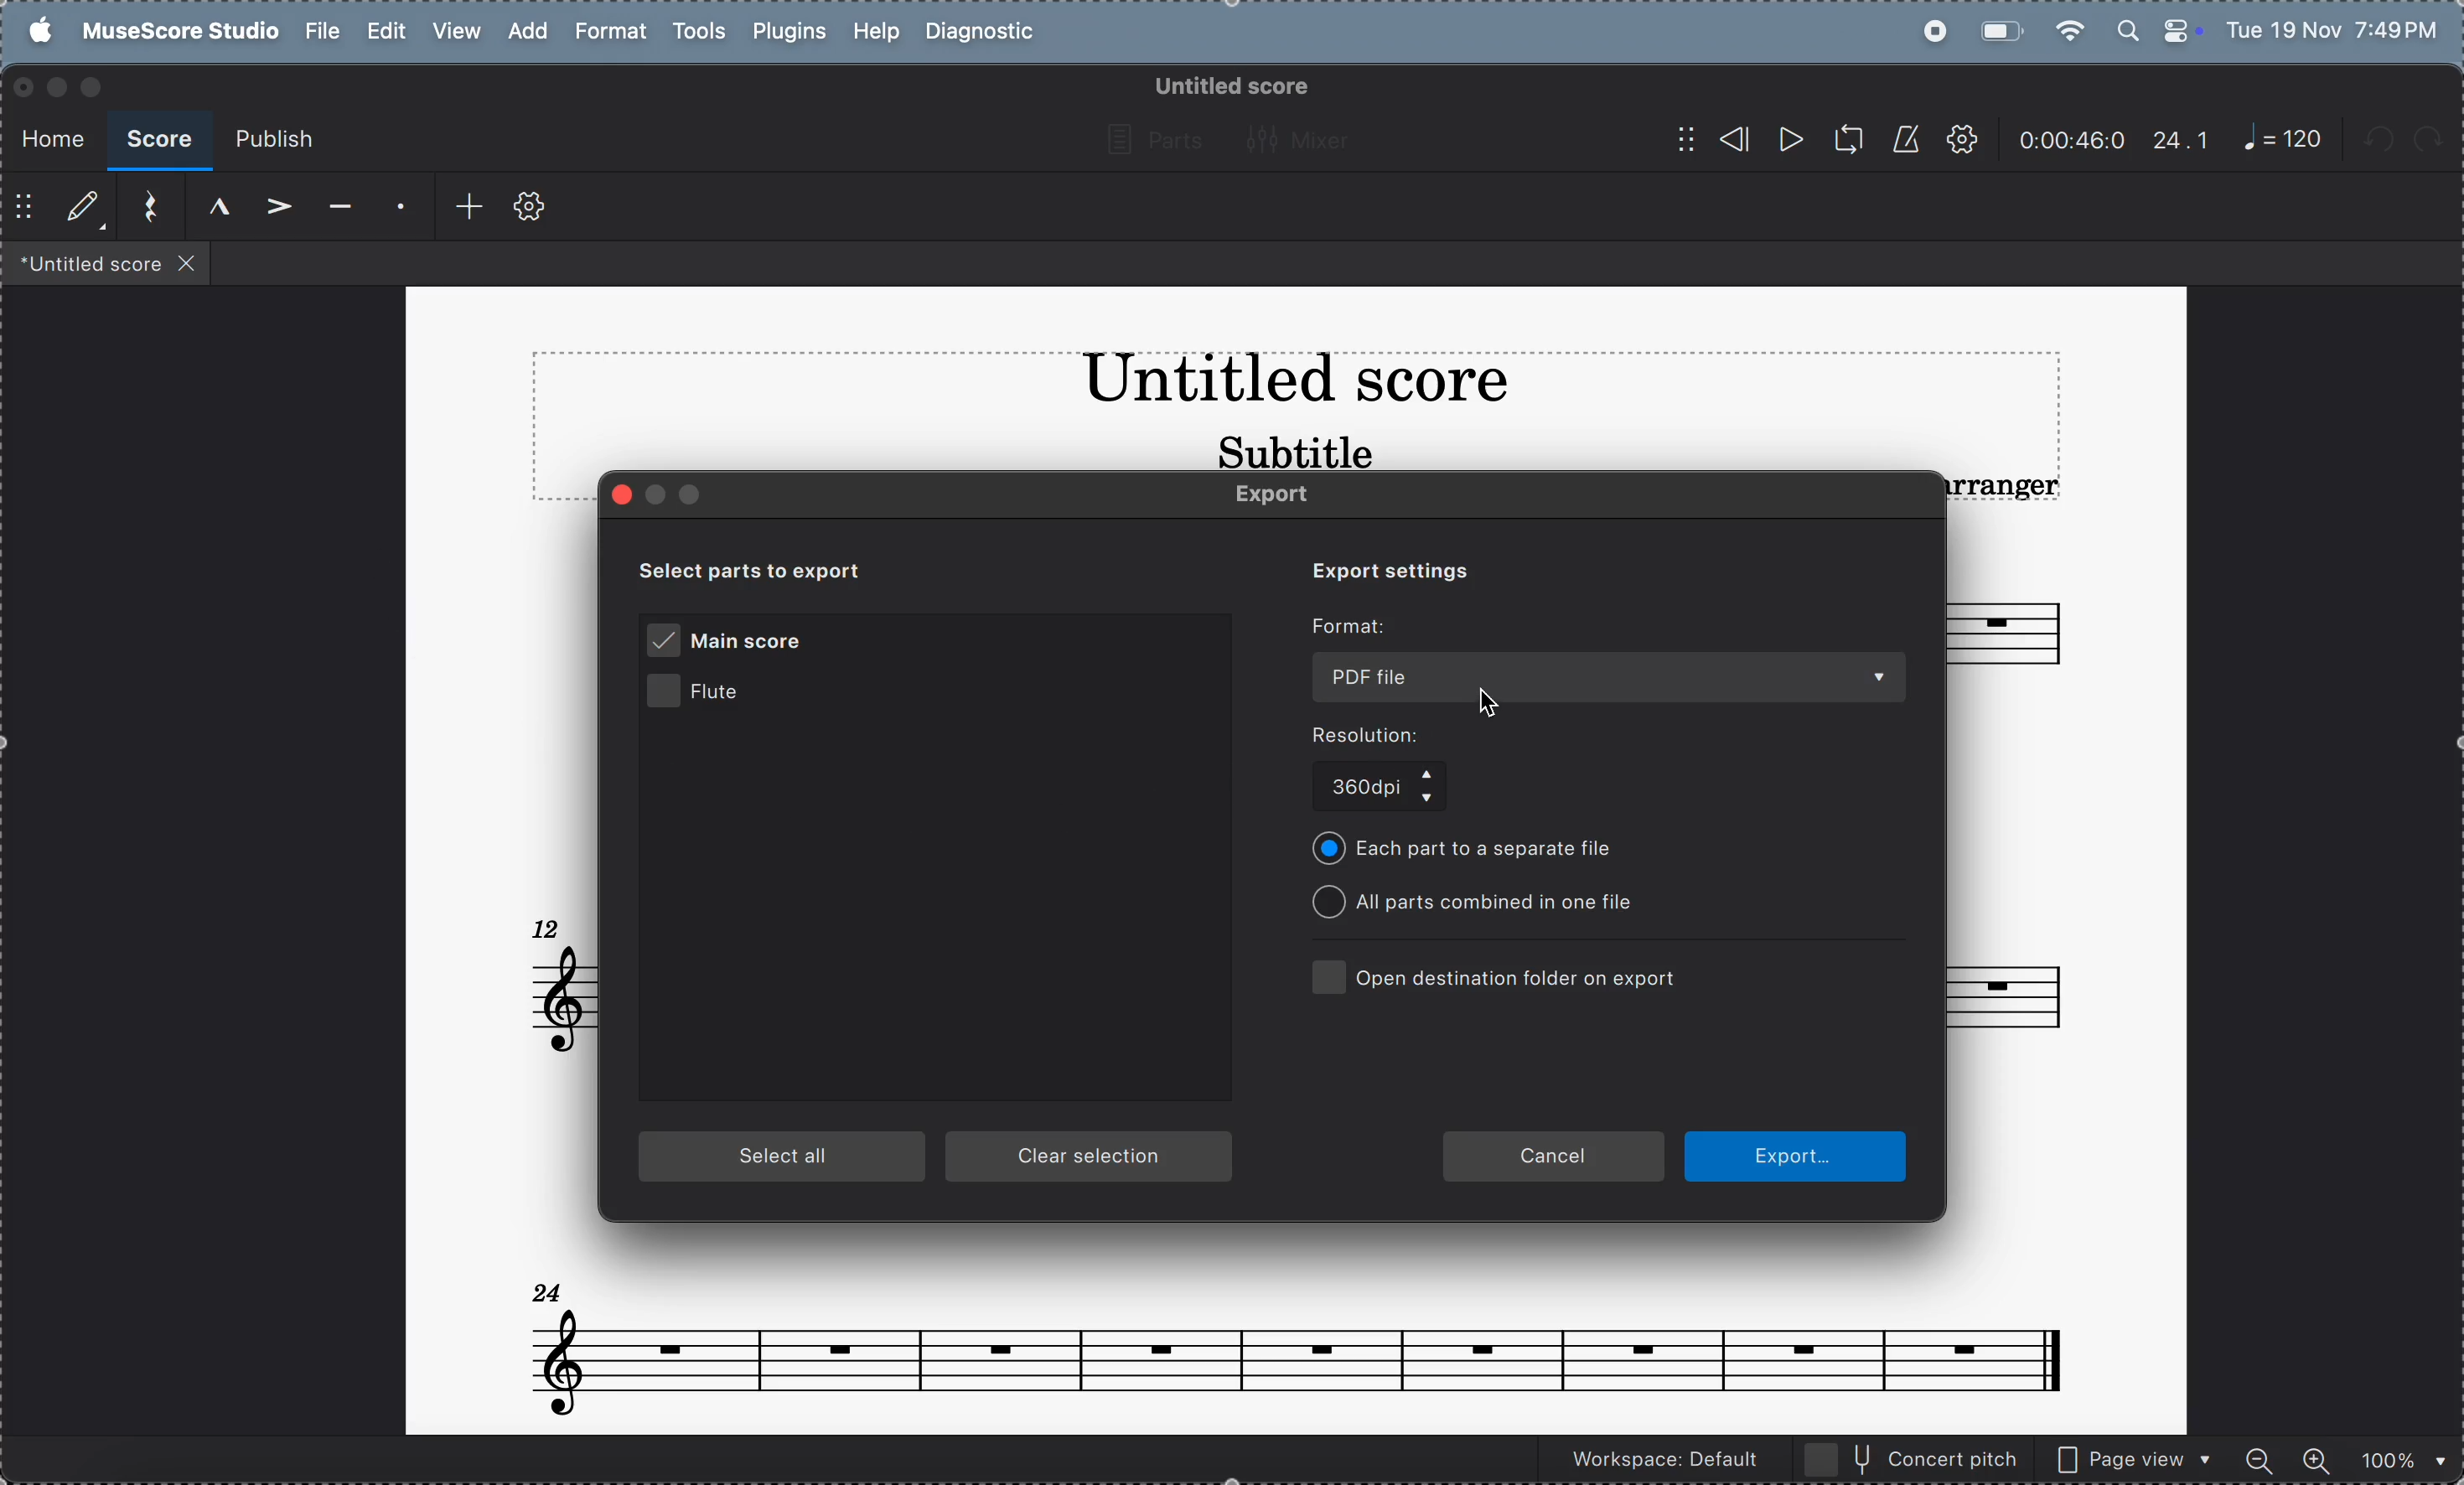 The image size is (2464, 1485). I want to click on reset, so click(144, 208).